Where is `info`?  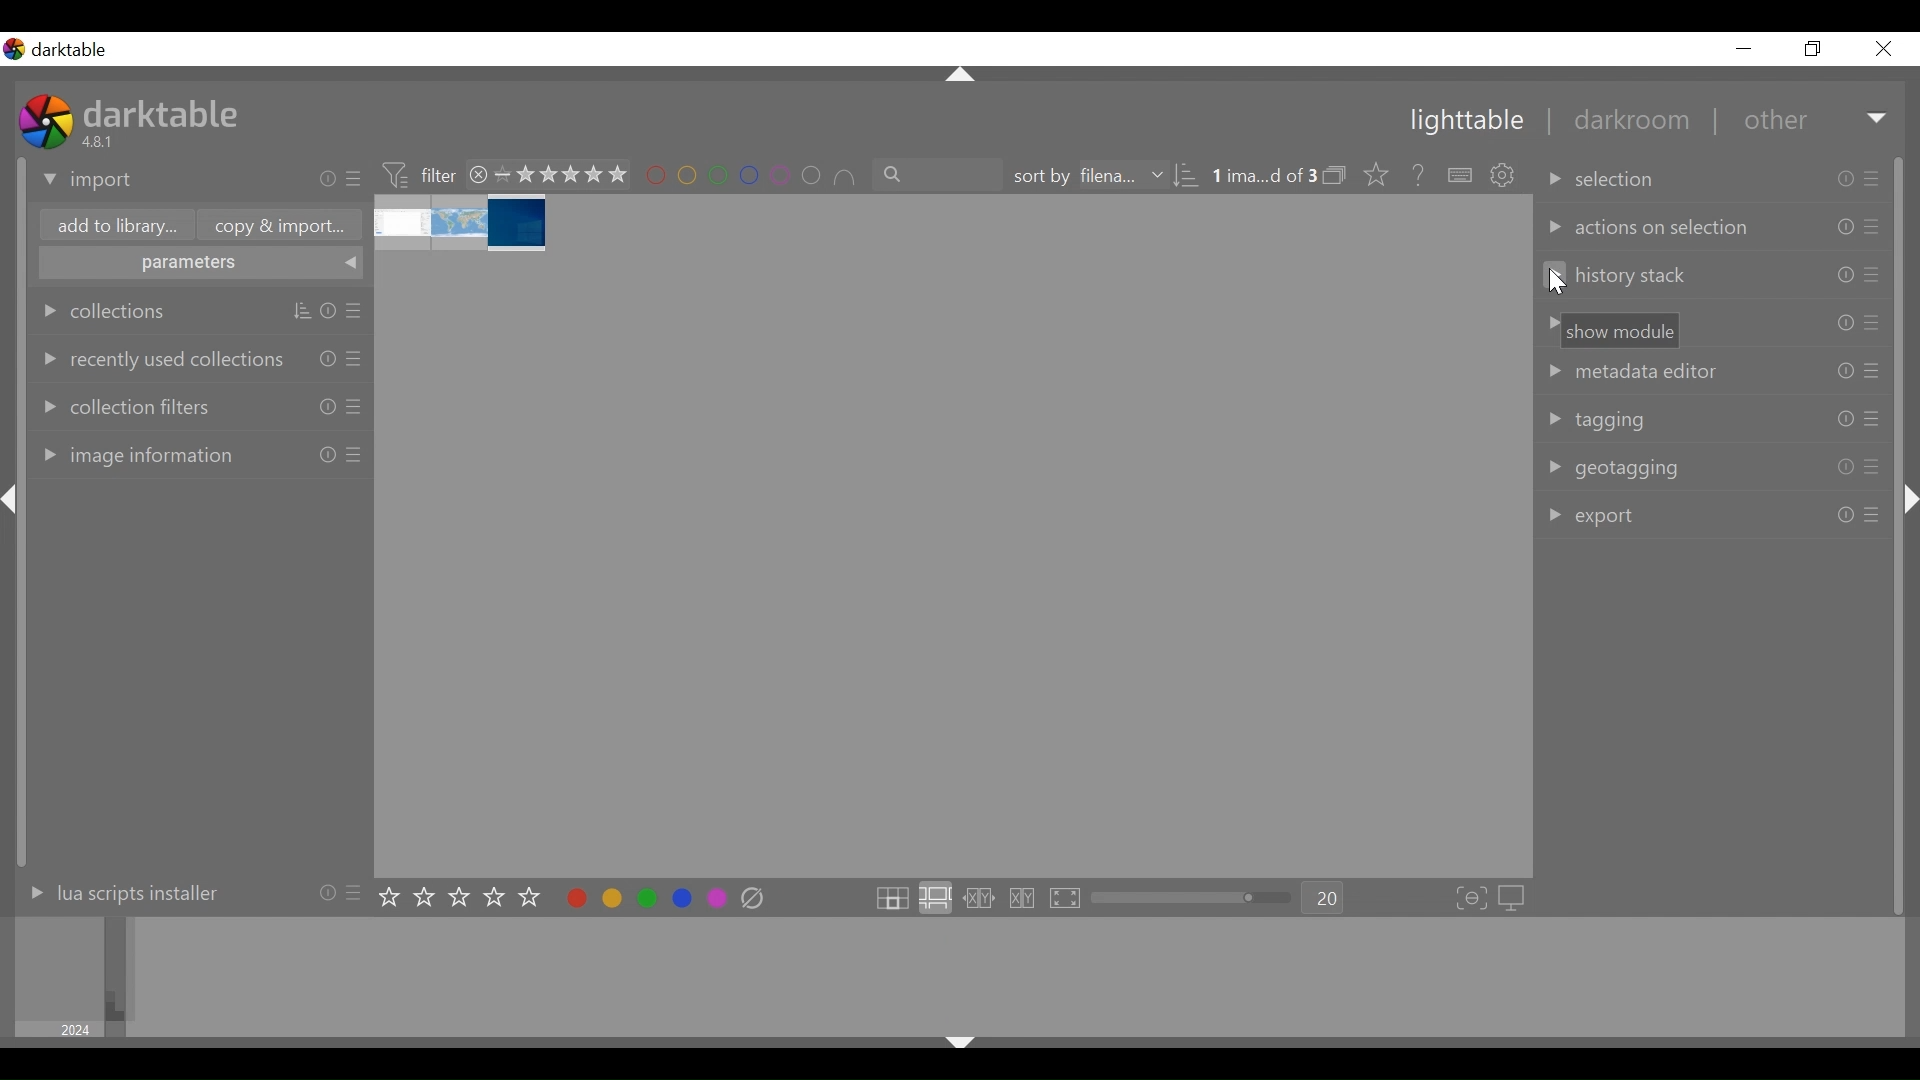
info is located at coordinates (1846, 370).